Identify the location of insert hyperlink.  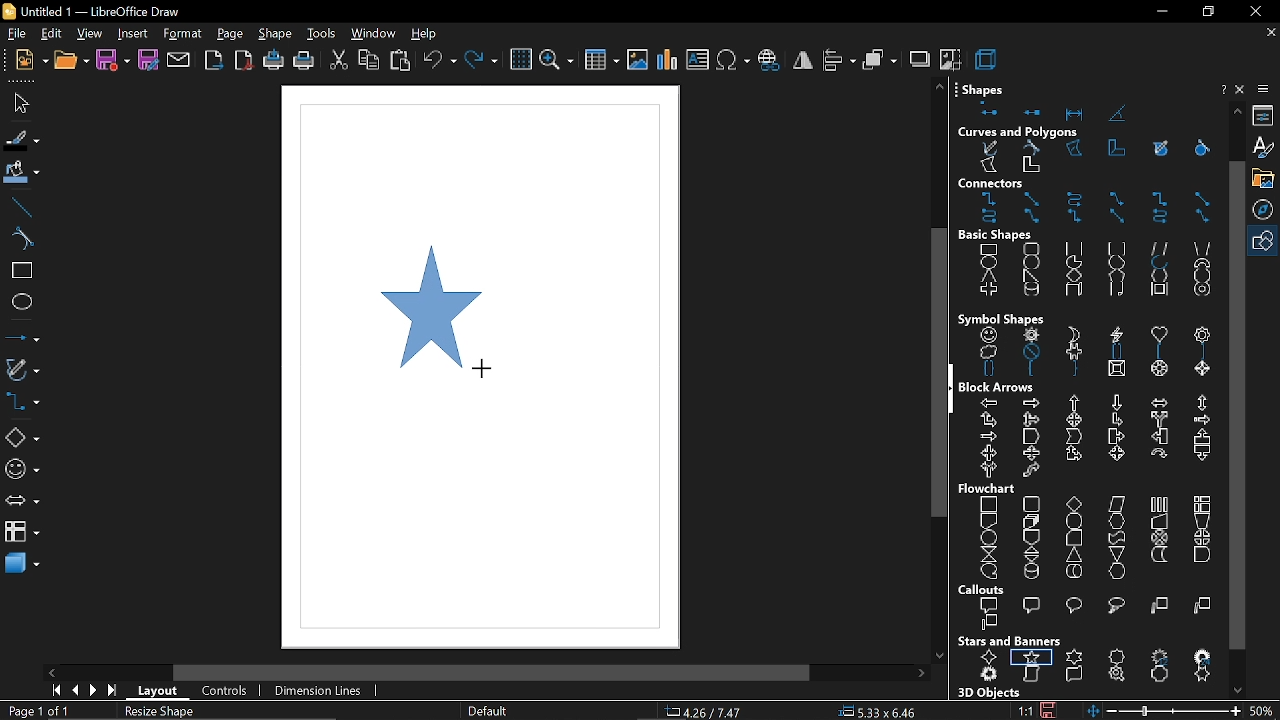
(770, 61).